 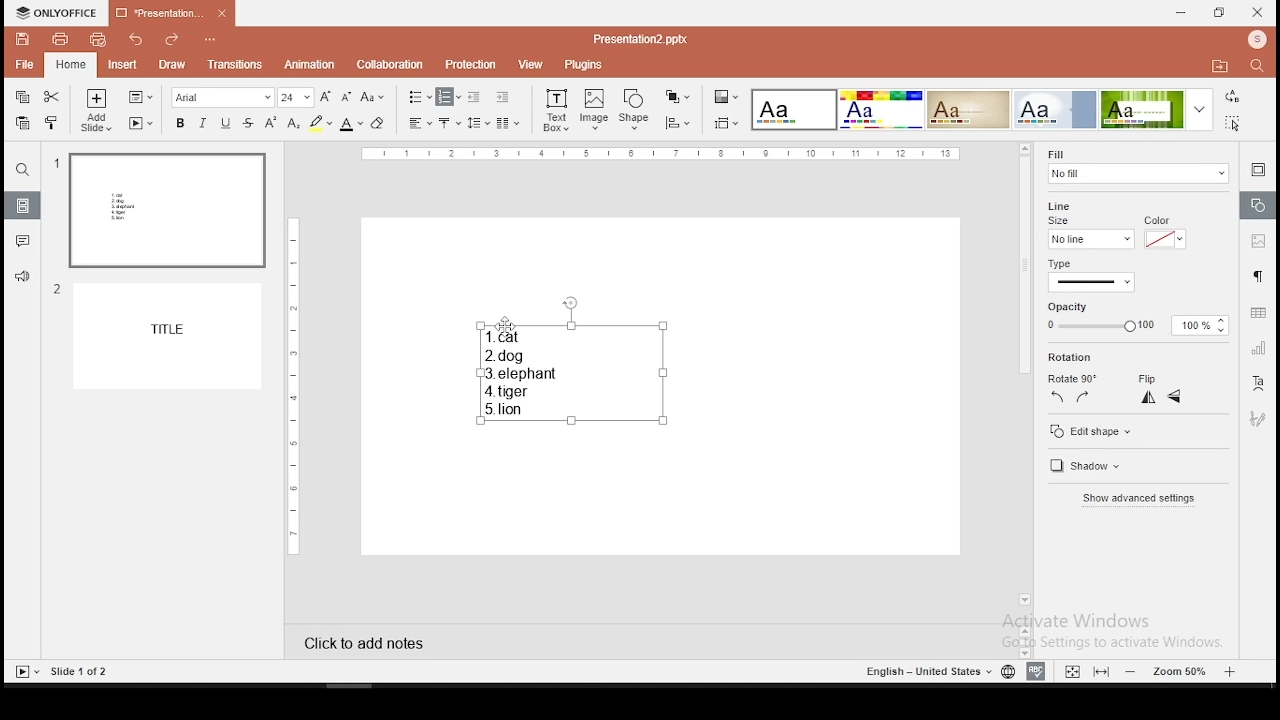 What do you see at coordinates (1089, 239) in the screenshot?
I see `line size` at bounding box center [1089, 239].